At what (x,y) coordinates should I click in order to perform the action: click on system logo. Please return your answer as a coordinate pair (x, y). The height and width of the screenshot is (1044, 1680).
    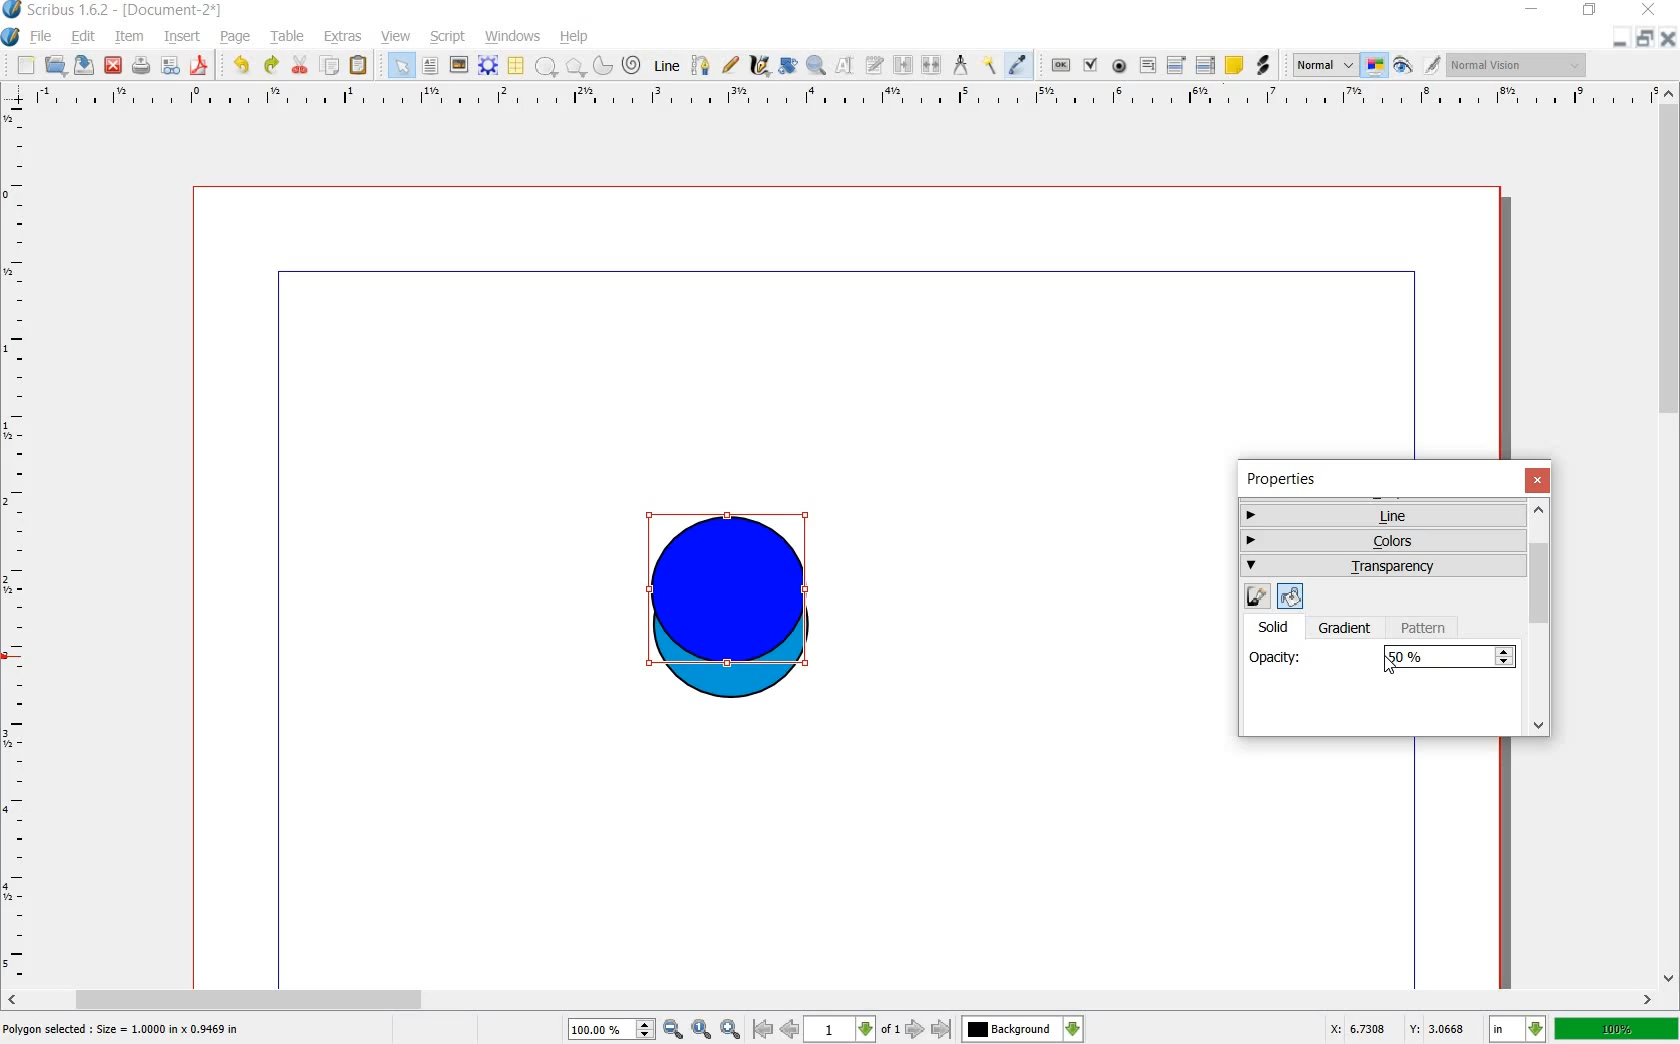
    Looking at the image, I should click on (10, 37).